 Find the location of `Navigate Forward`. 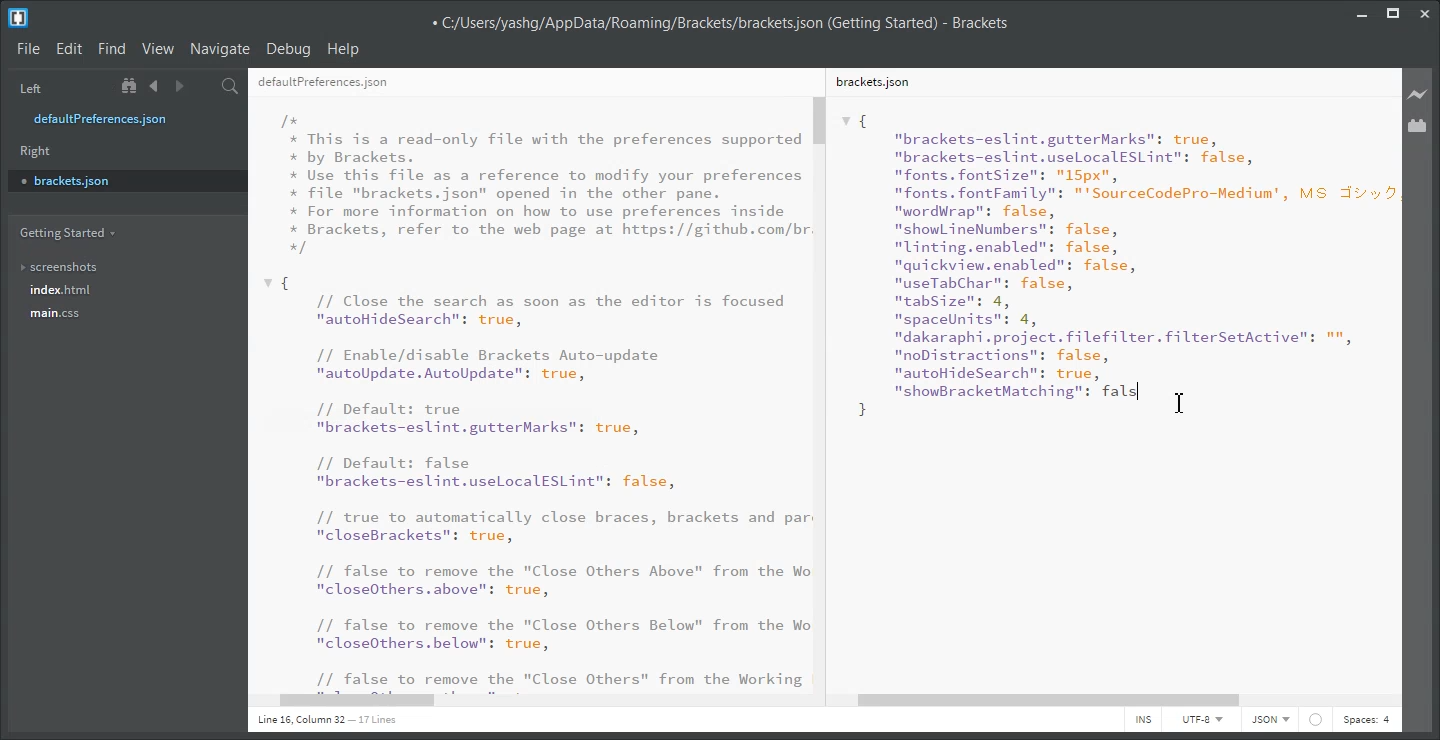

Navigate Forward is located at coordinates (179, 86).